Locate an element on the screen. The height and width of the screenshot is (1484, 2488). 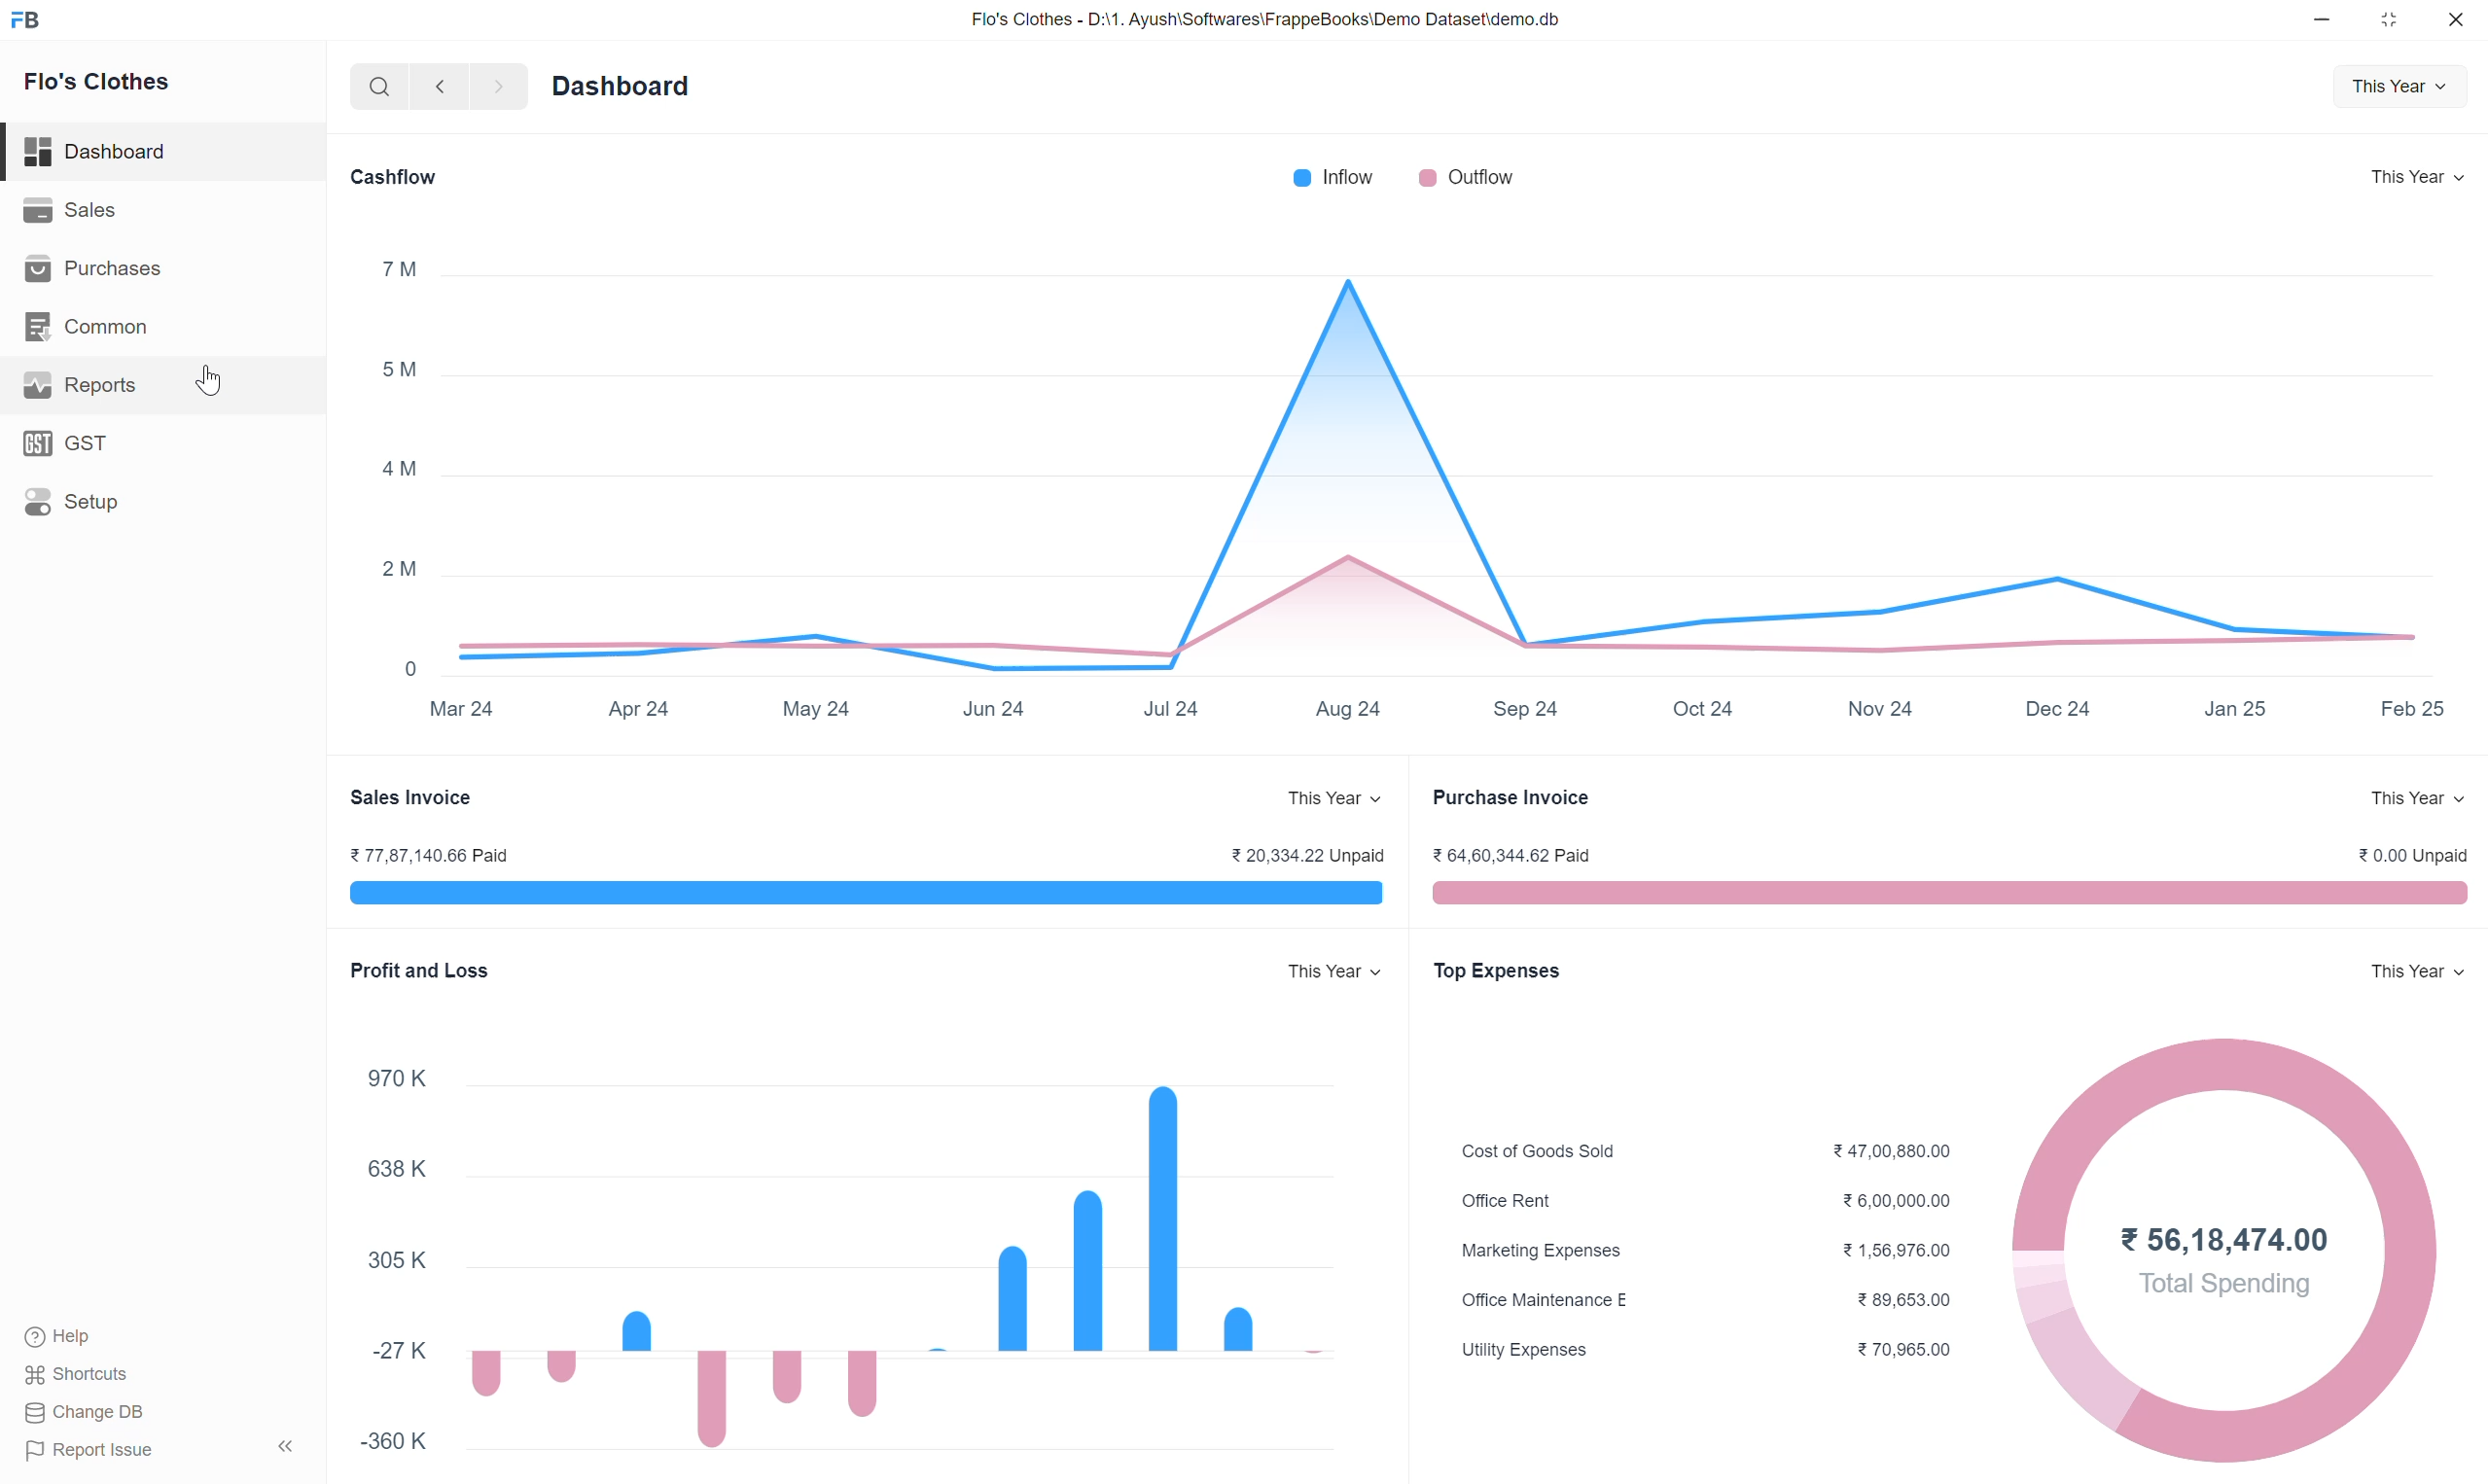
-360 k is located at coordinates (400, 1439).